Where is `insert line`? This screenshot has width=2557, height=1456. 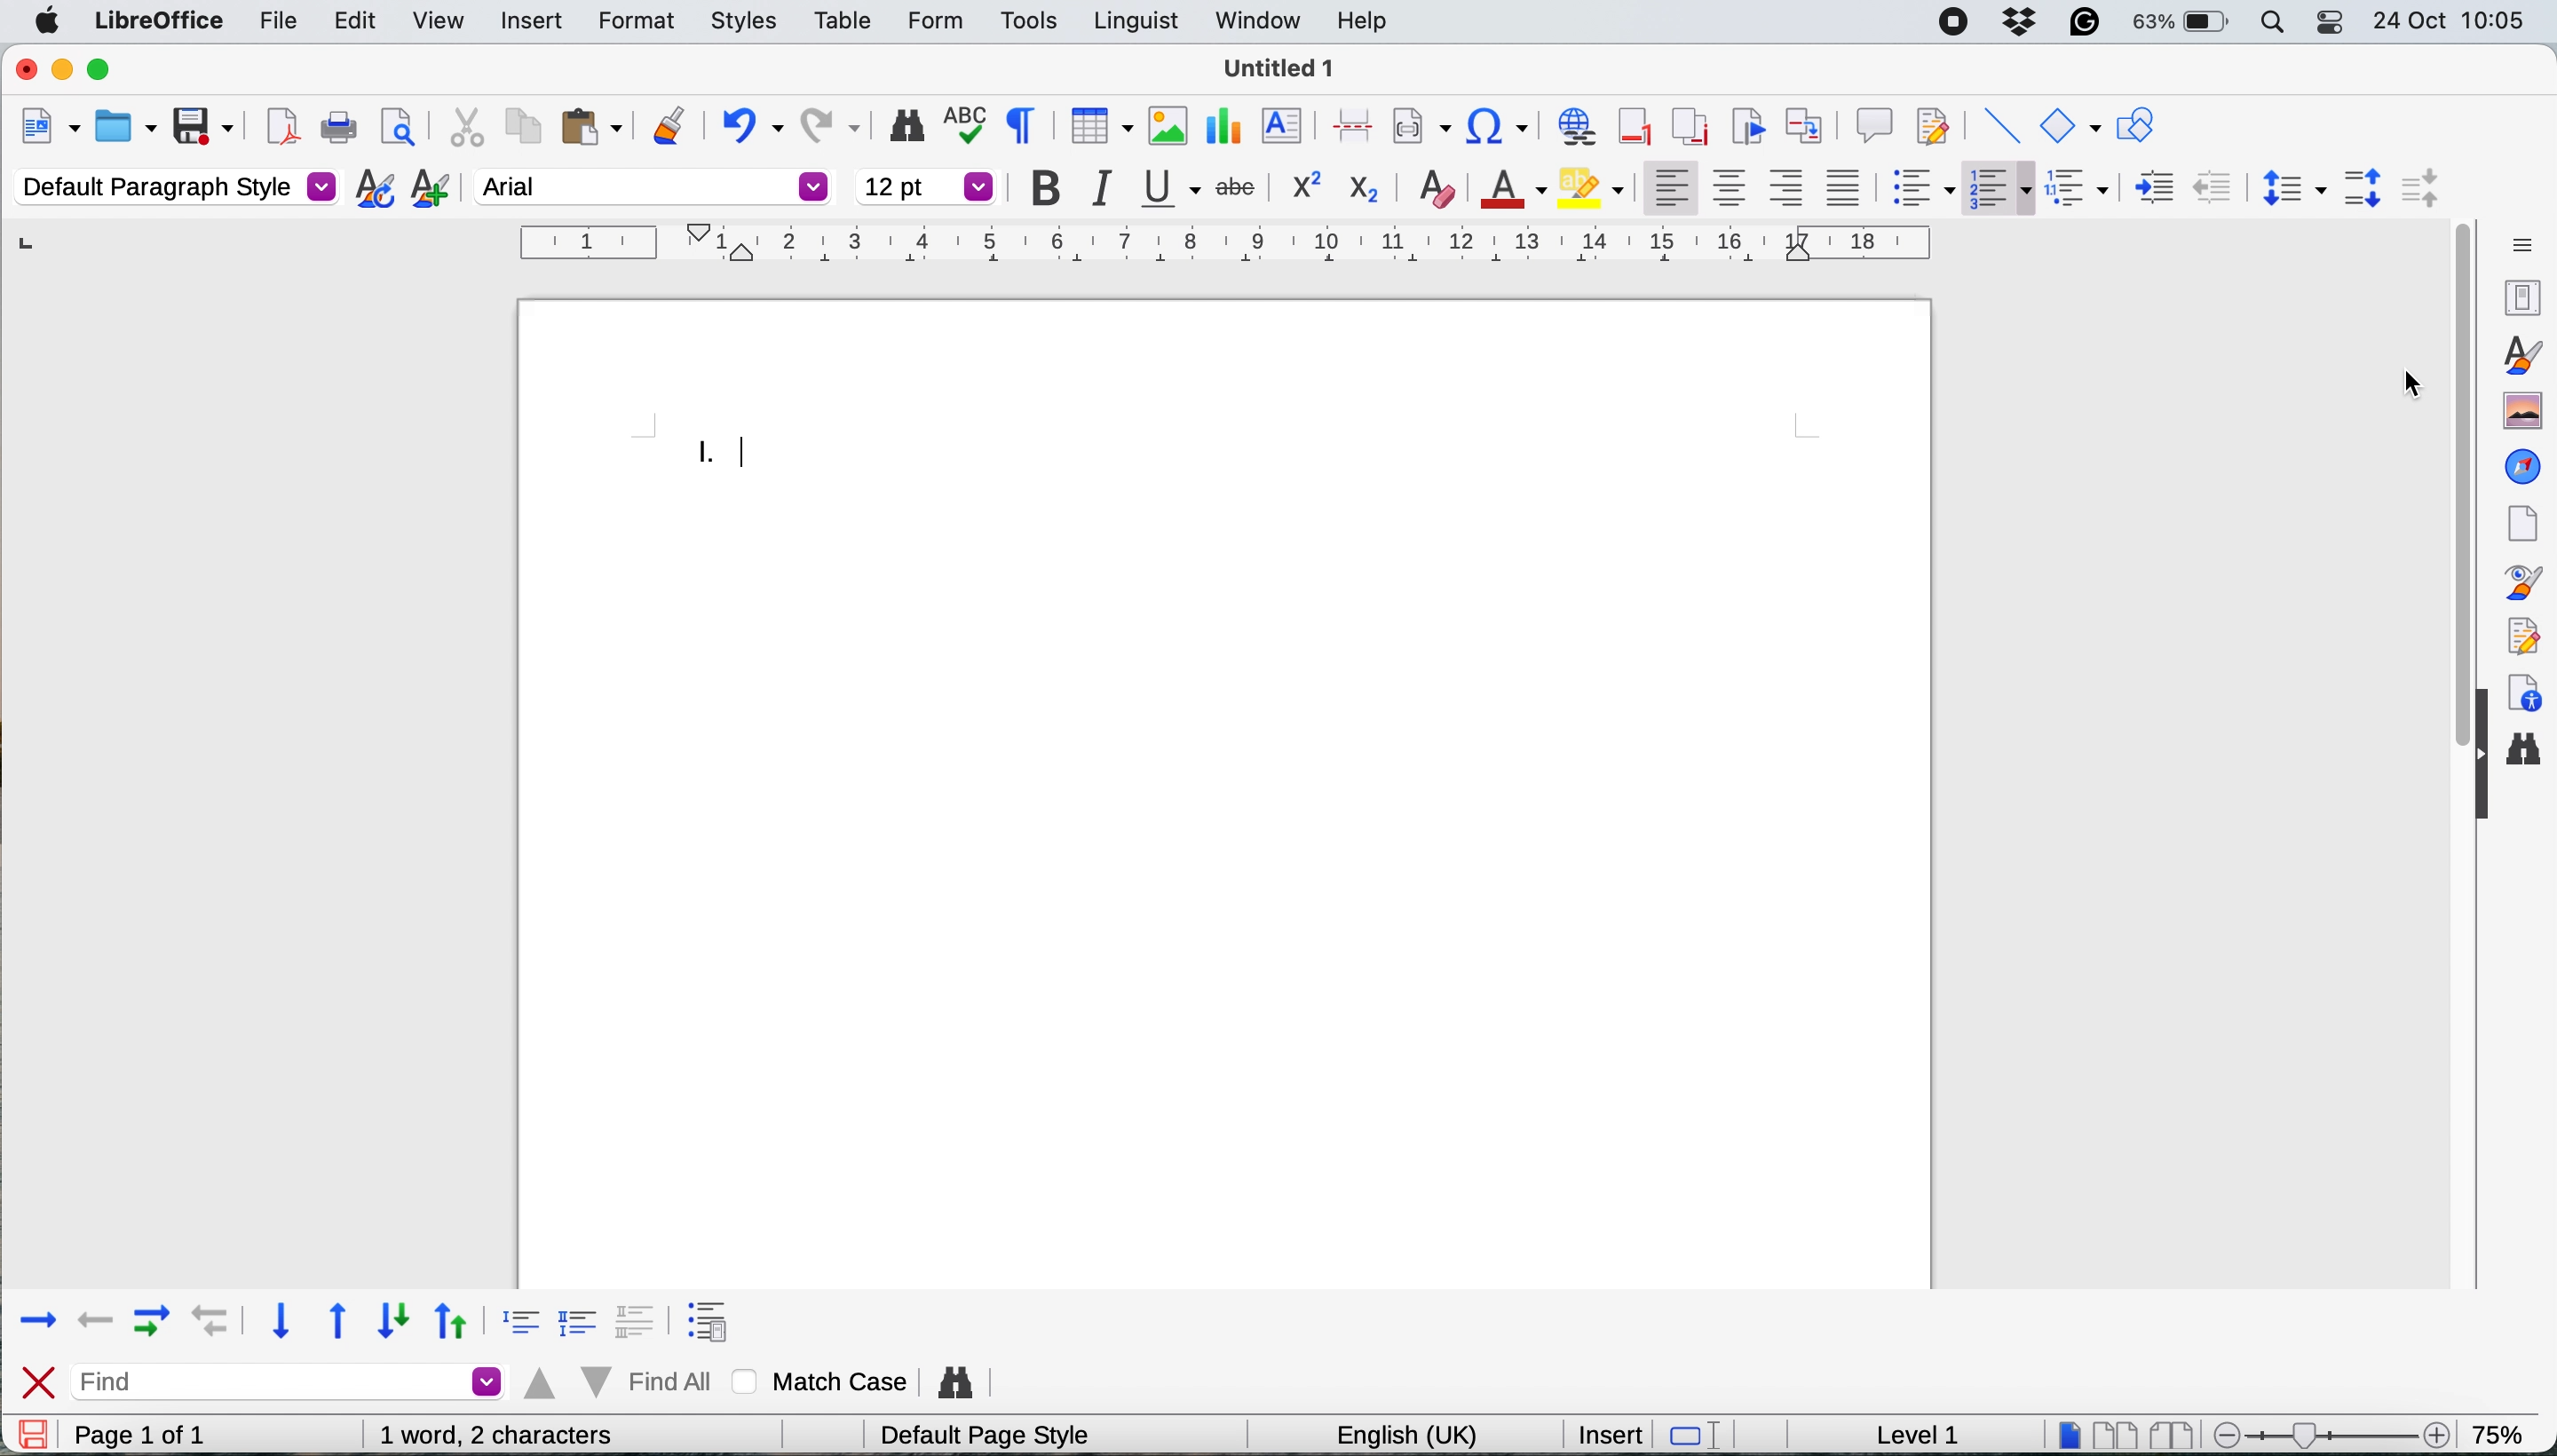
insert line is located at coordinates (1998, 127).